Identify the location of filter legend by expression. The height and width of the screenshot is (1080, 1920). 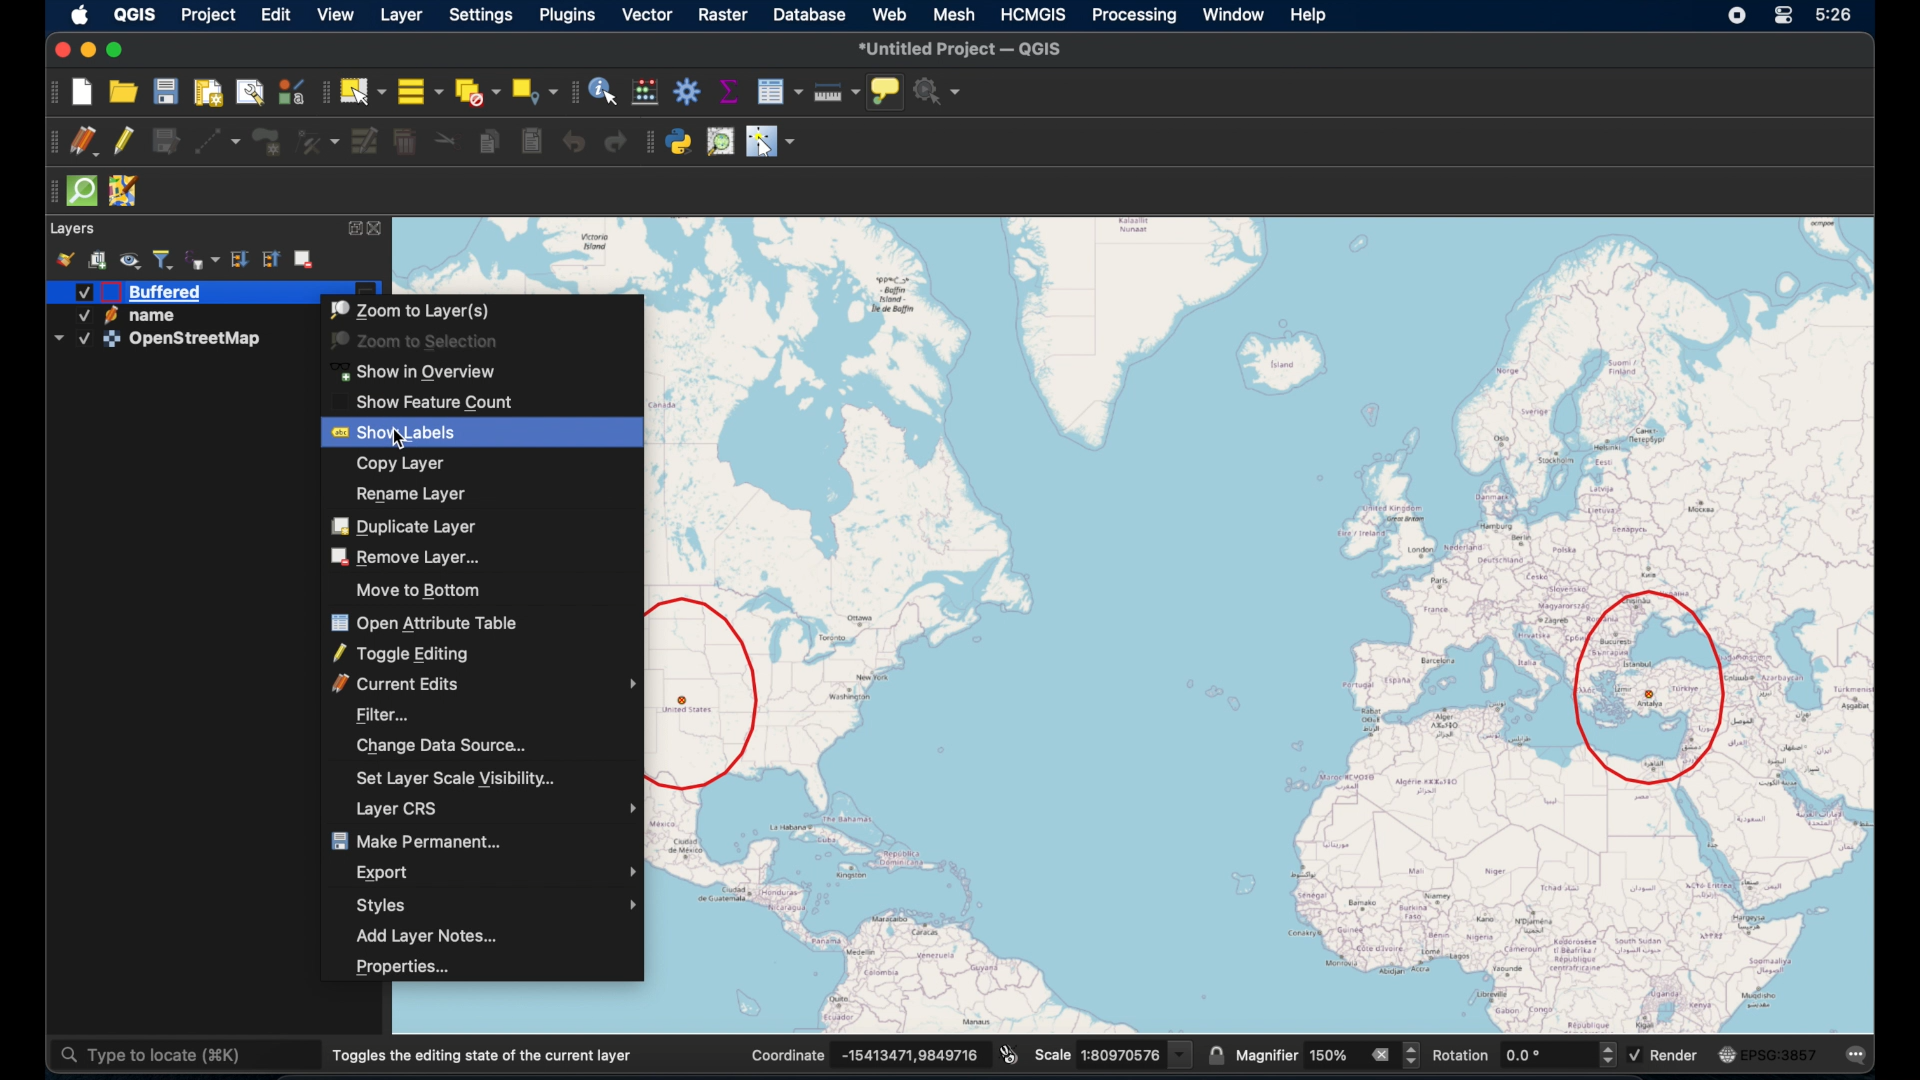
(203, 258).